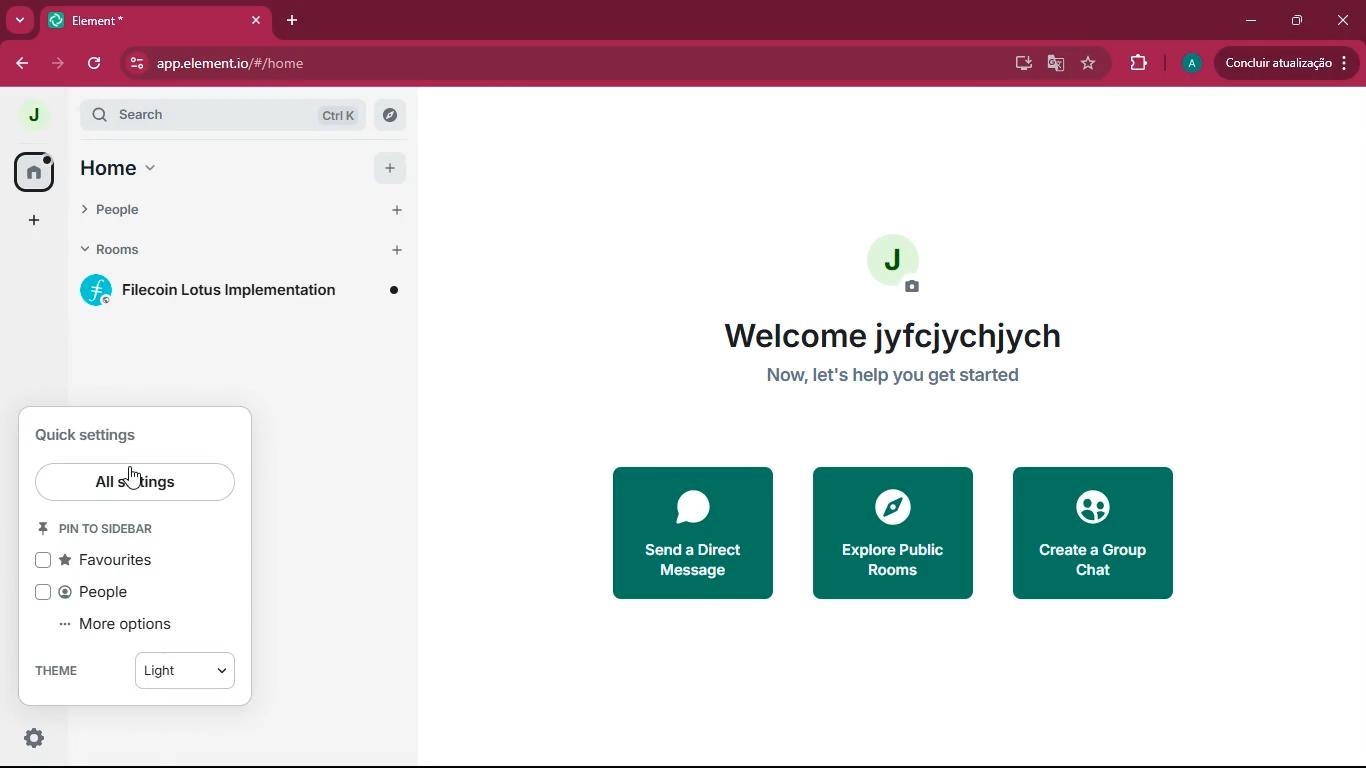 The image size is (1366, 768). I want to click on more, so click(16, 21).